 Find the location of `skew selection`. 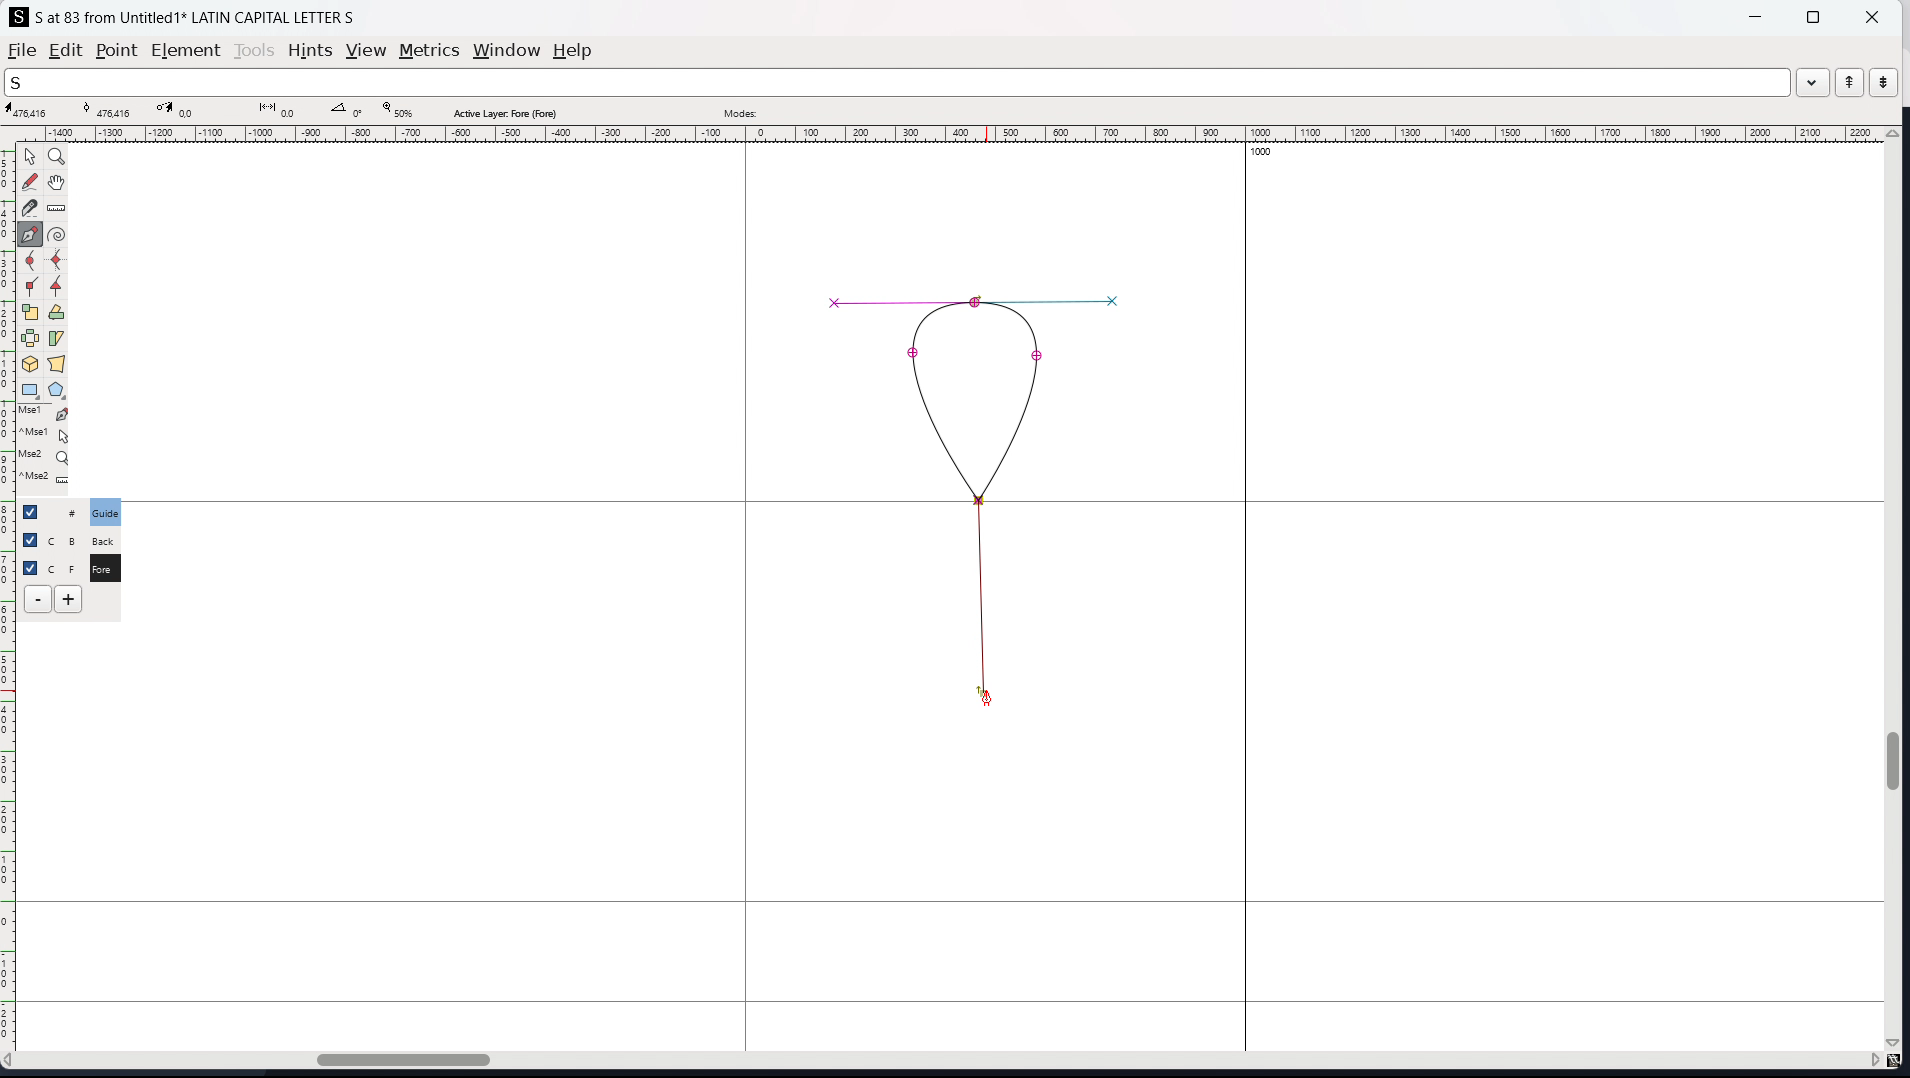

skew selection is located at coordinates (57, 340).